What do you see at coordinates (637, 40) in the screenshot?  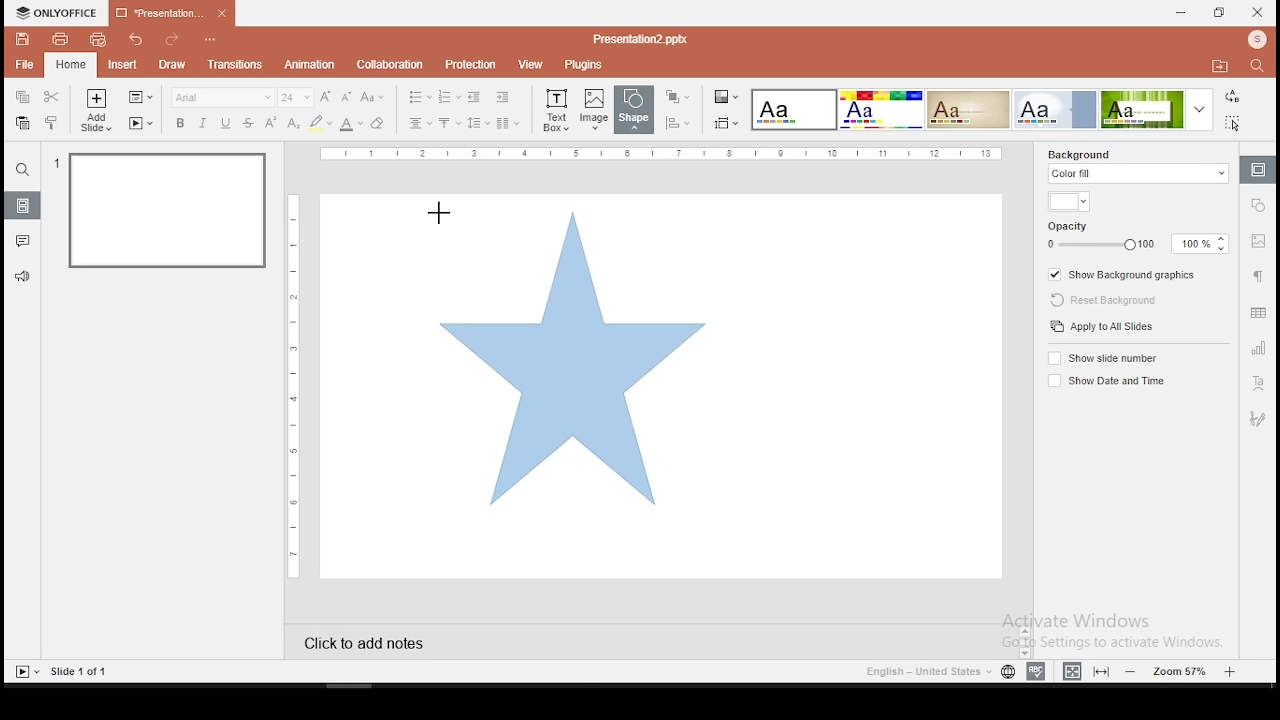 I see `presentation2.pptx` at bounding box center [637, 40].